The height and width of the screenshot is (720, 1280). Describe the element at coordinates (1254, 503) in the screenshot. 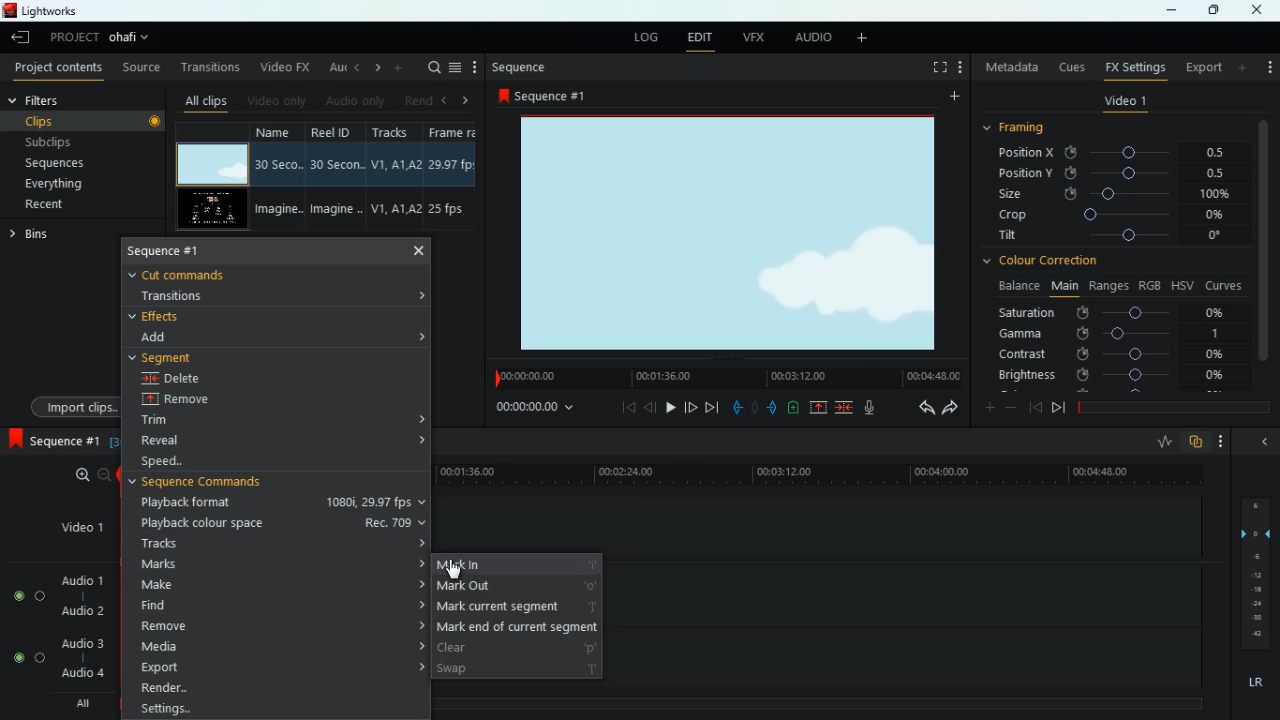

I see `6 (layer)` at that location.